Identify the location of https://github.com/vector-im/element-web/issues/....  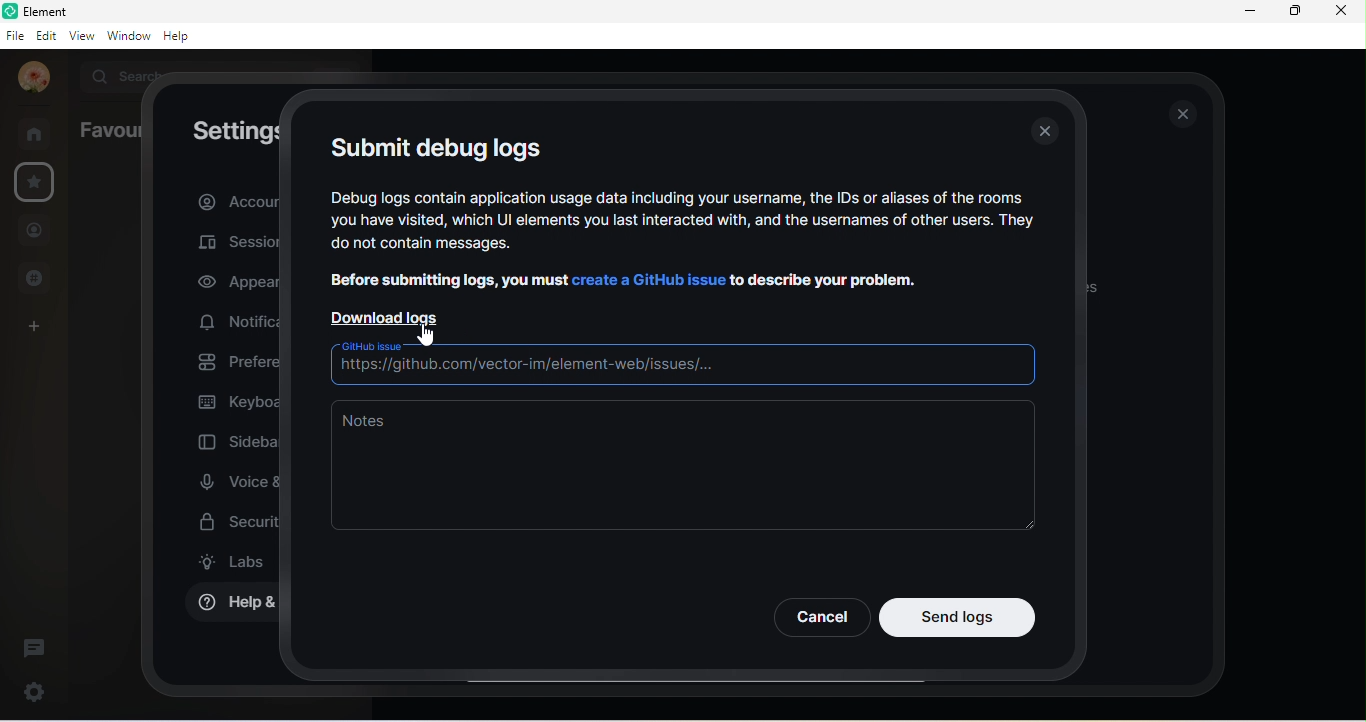
(679, 368).